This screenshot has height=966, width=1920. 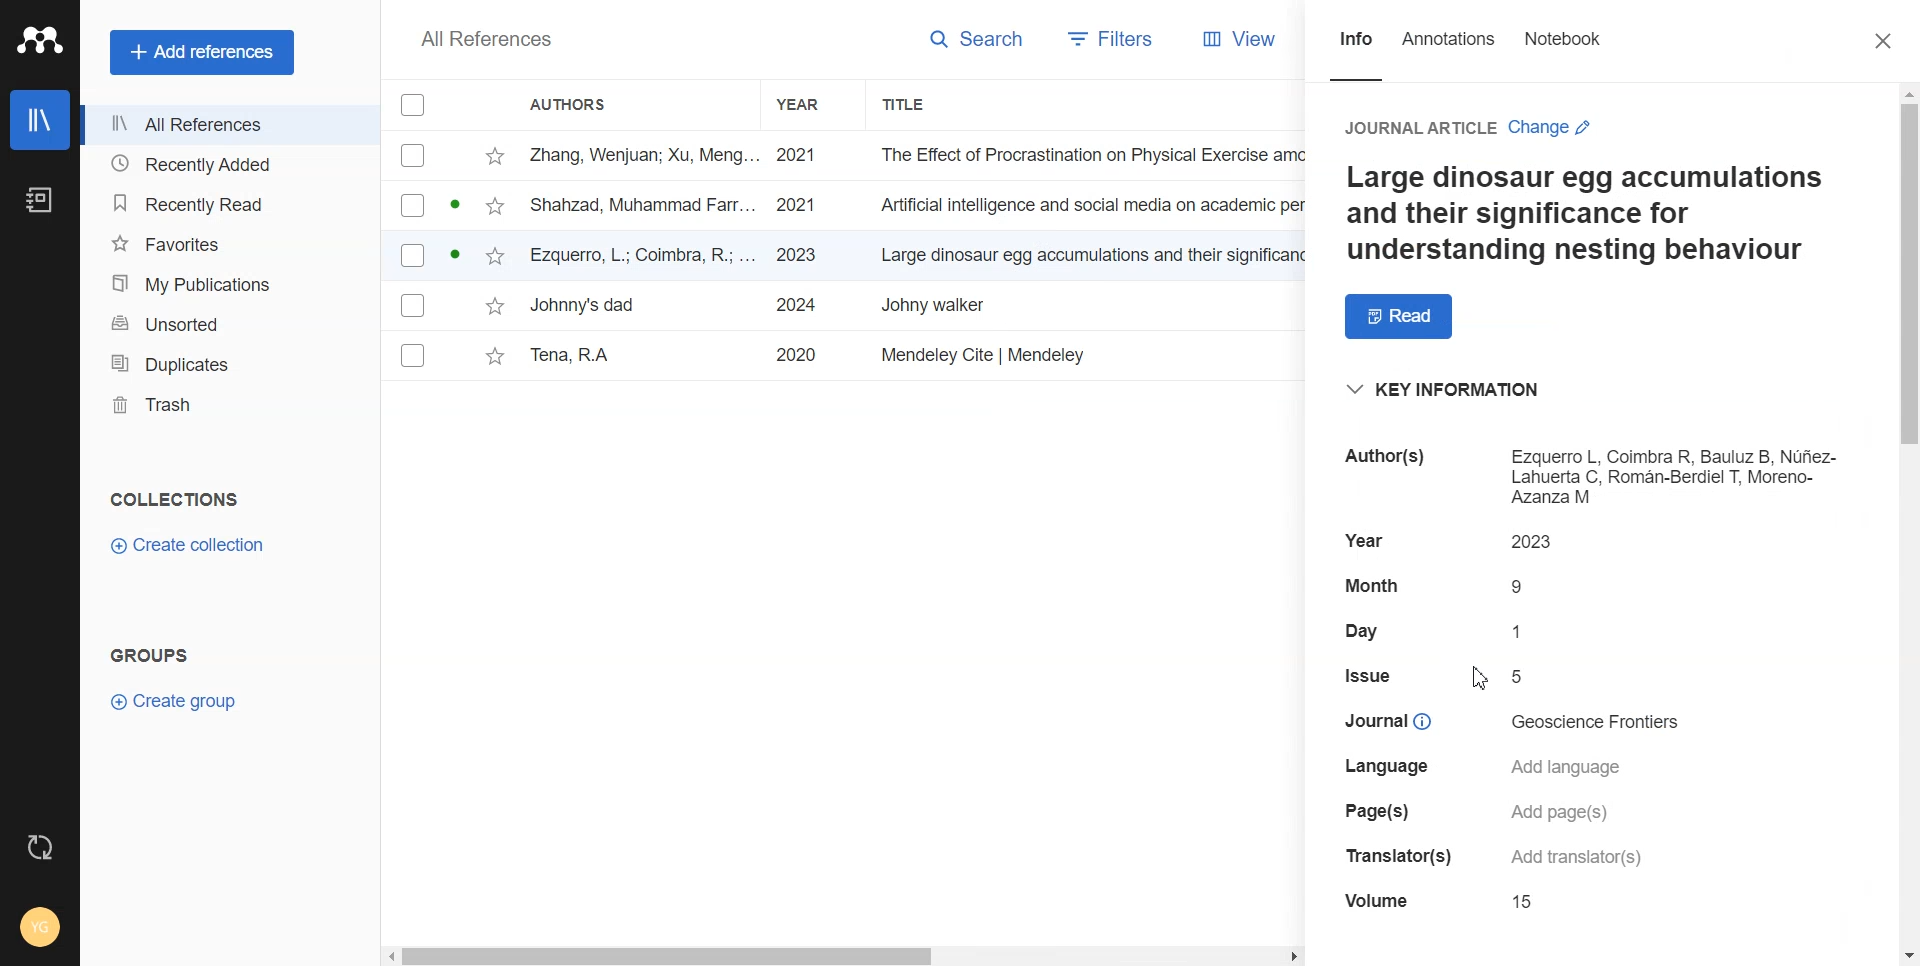 What do you see at coordinates (496, 206) in the screenshot?
I see `star` at bounding box center [496, 206].